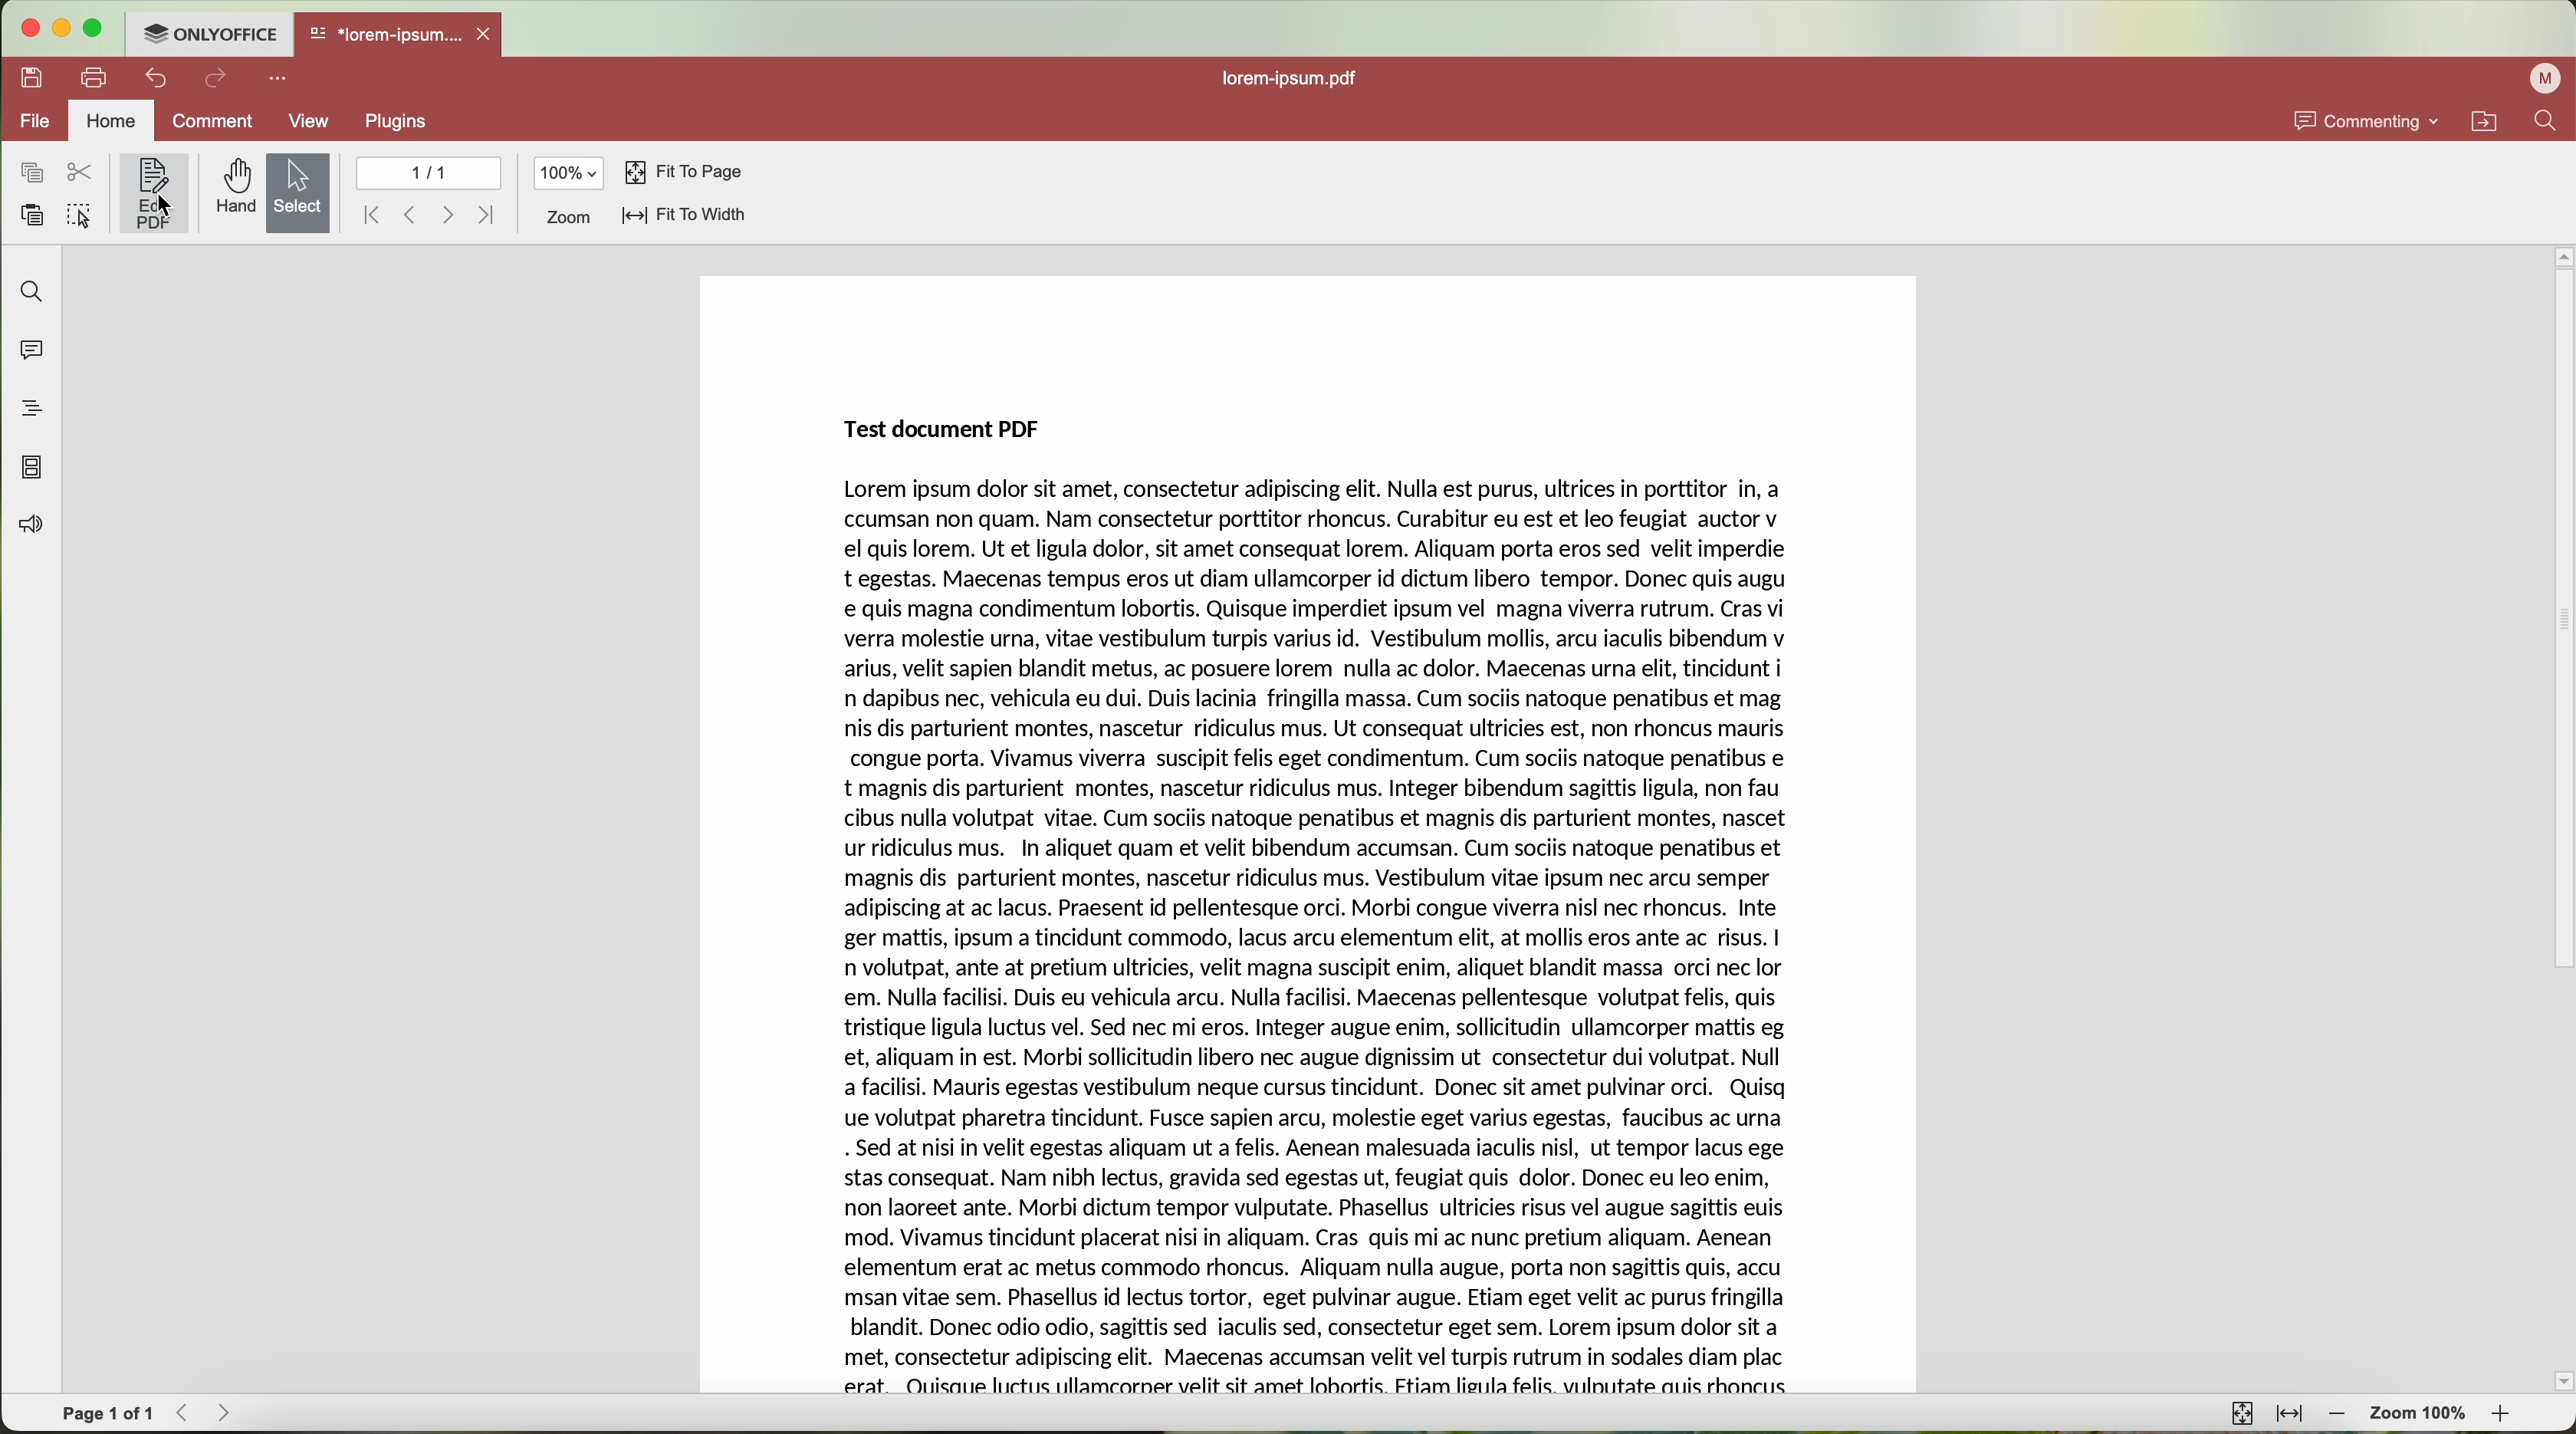  What do you see at coordinates (31, 123) in the screenshot?
I see `file` at bounding box center [31, 123].